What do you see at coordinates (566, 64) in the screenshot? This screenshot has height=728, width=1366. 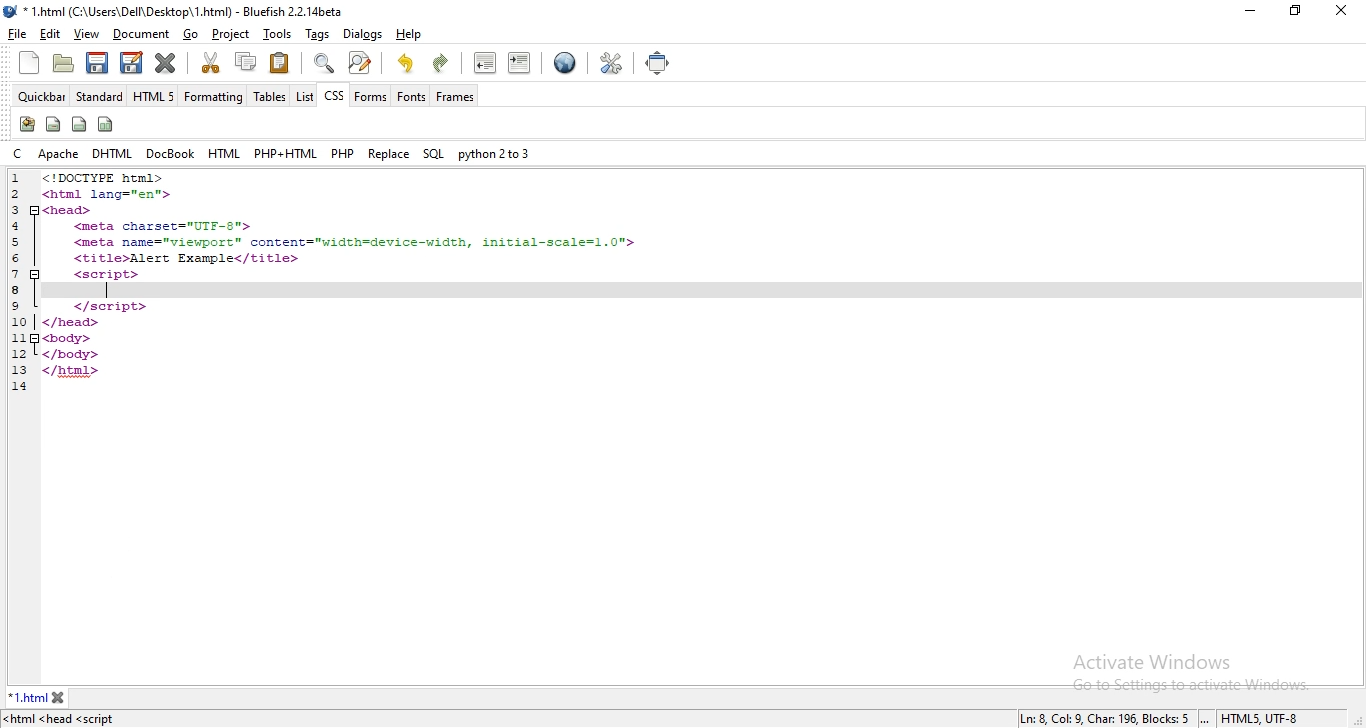 I see `view in browser` at bounding box center [566, 64].